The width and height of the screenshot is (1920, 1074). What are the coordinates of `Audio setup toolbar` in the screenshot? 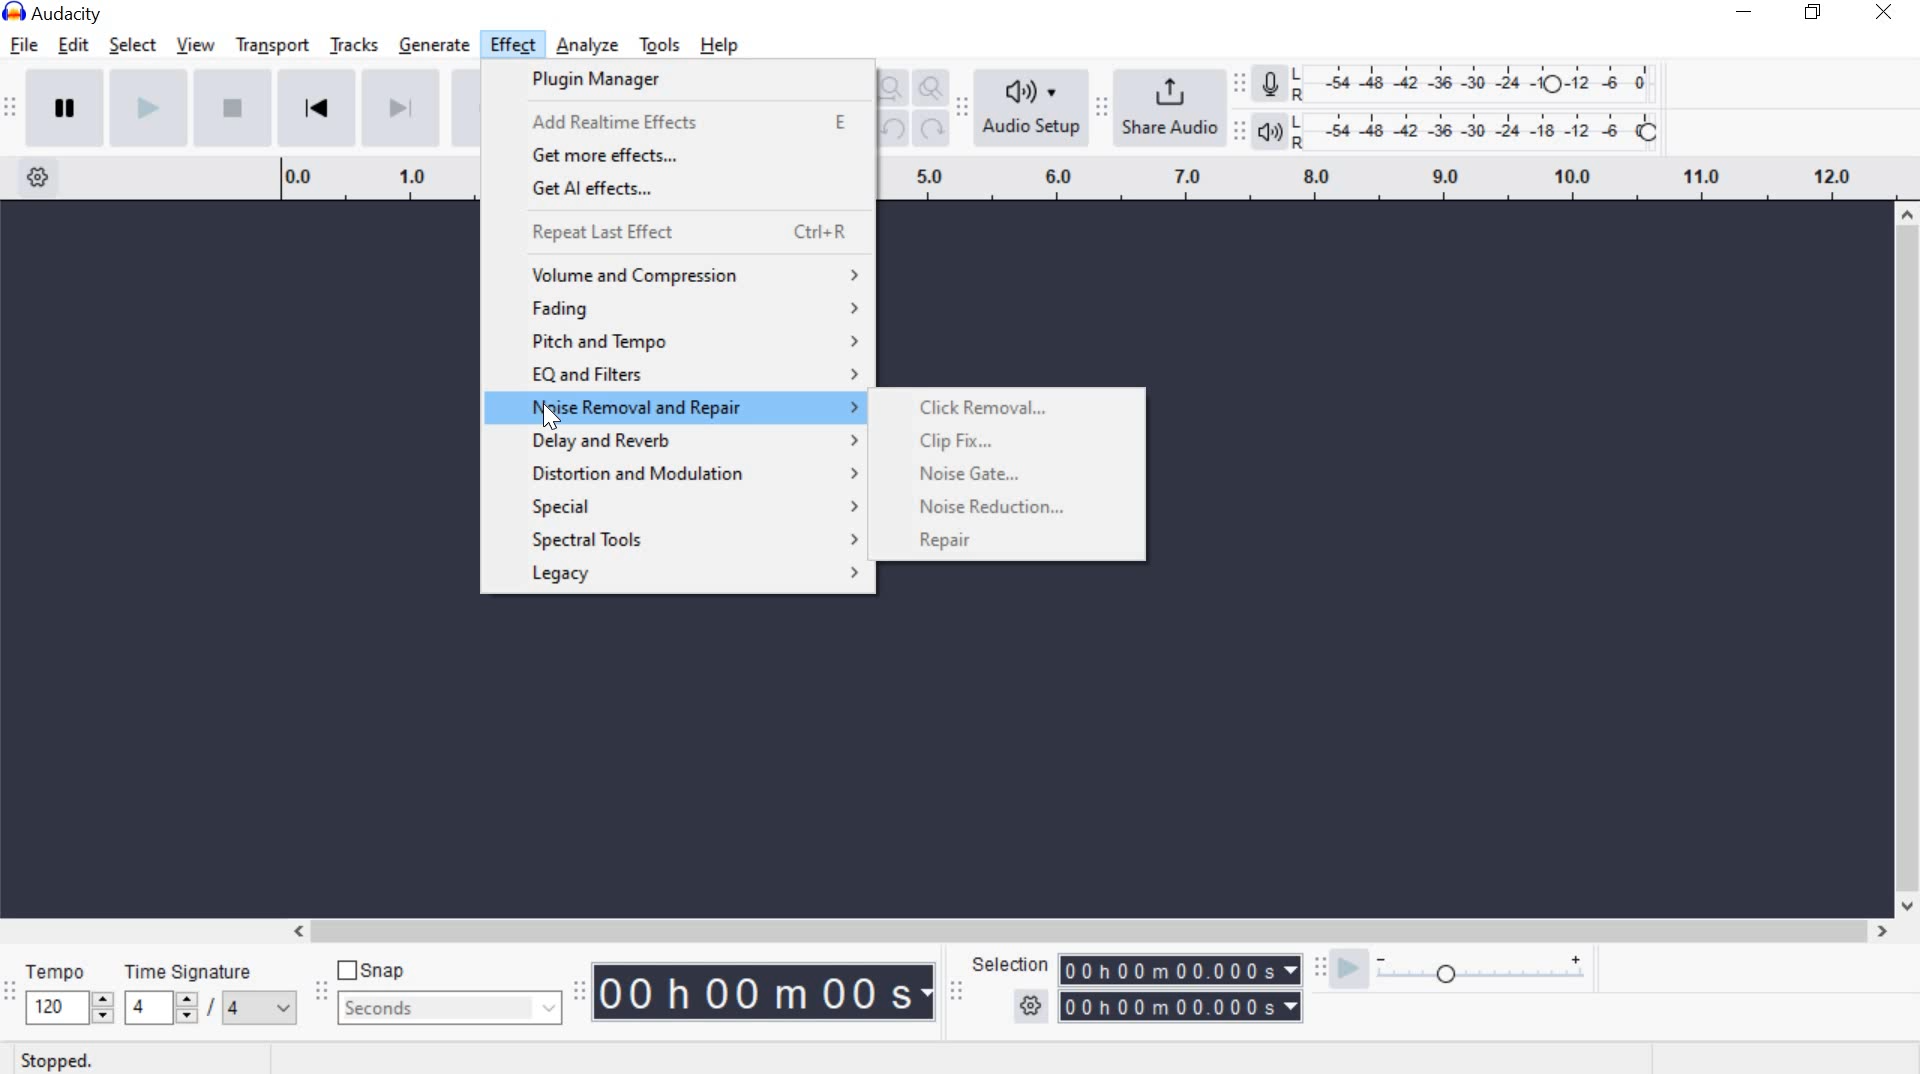 It's located at (965, 107).